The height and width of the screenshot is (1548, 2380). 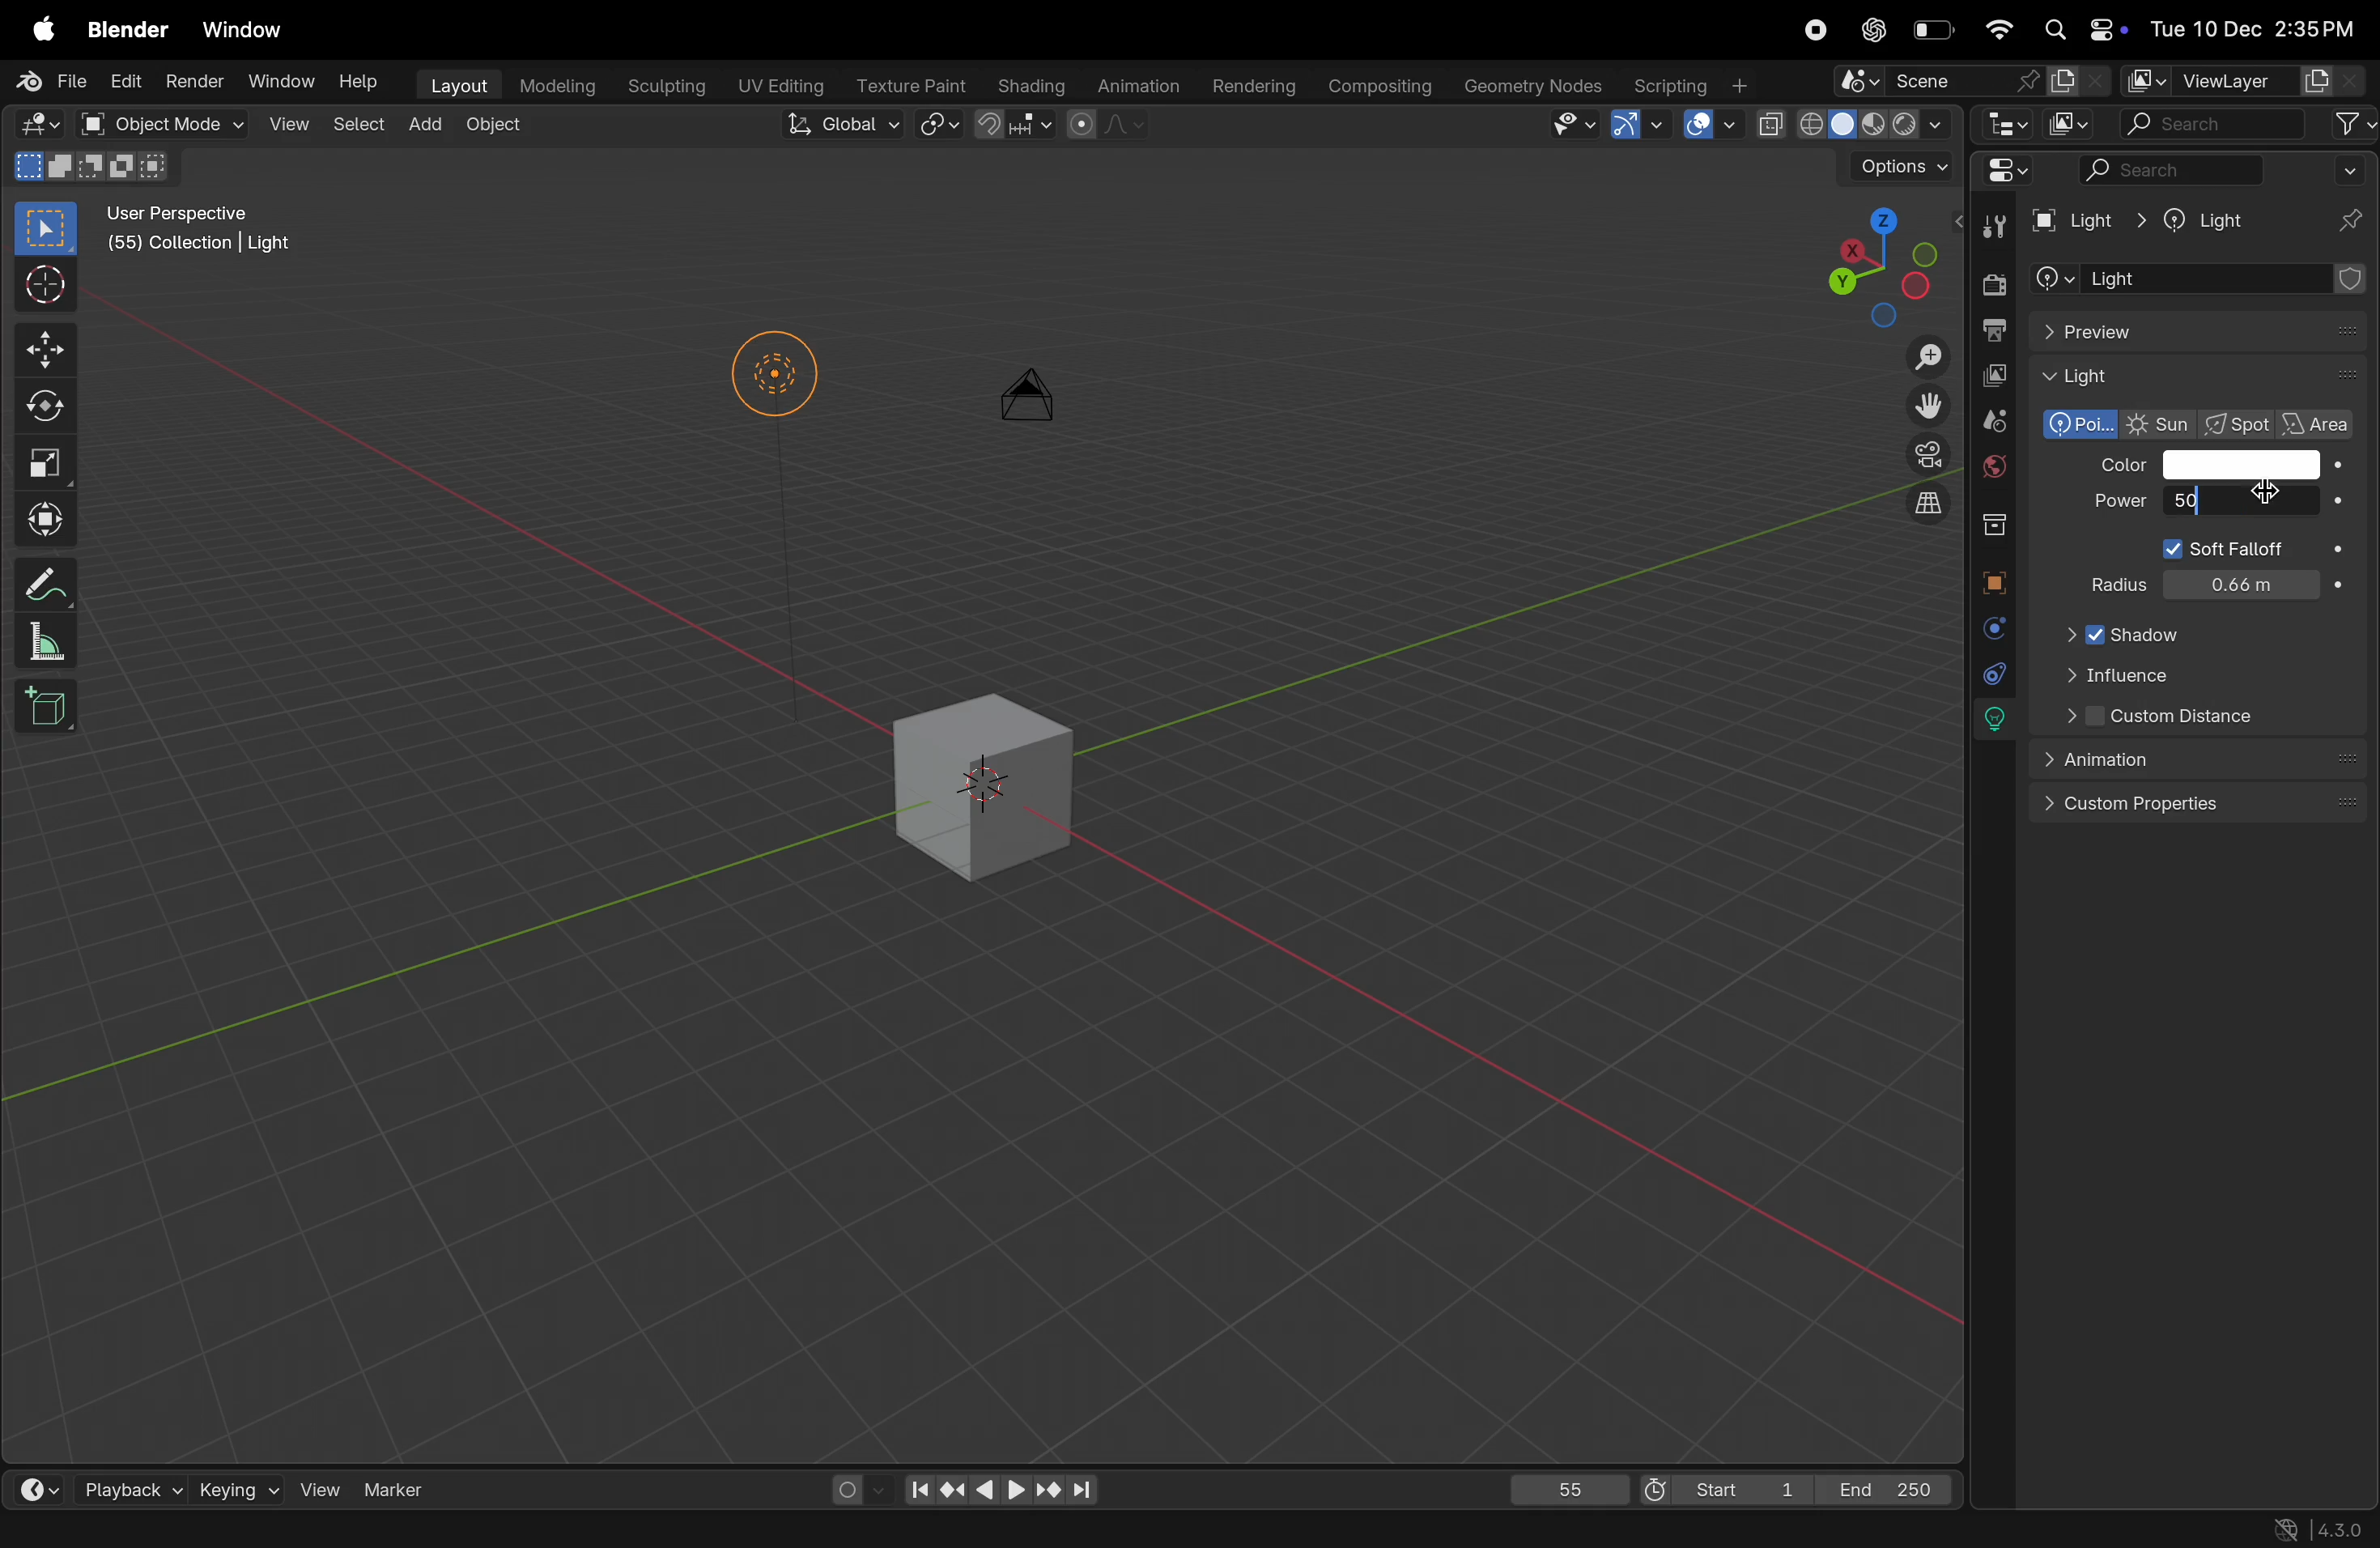 I want to click on view layer, so click(x=2245, y=81).